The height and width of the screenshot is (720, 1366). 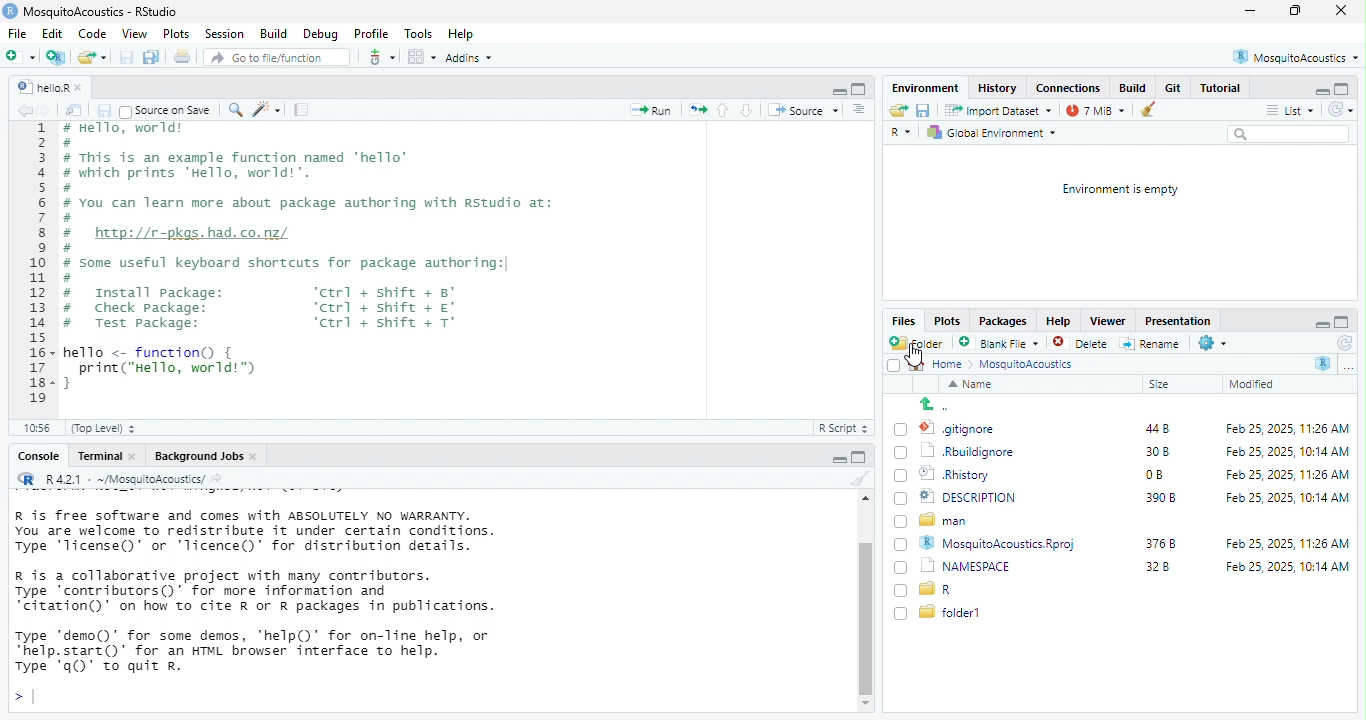 What do you see at coordinates (890, 365) in the screenshot?
I see `checkbox` at bounding box center [890, 365].